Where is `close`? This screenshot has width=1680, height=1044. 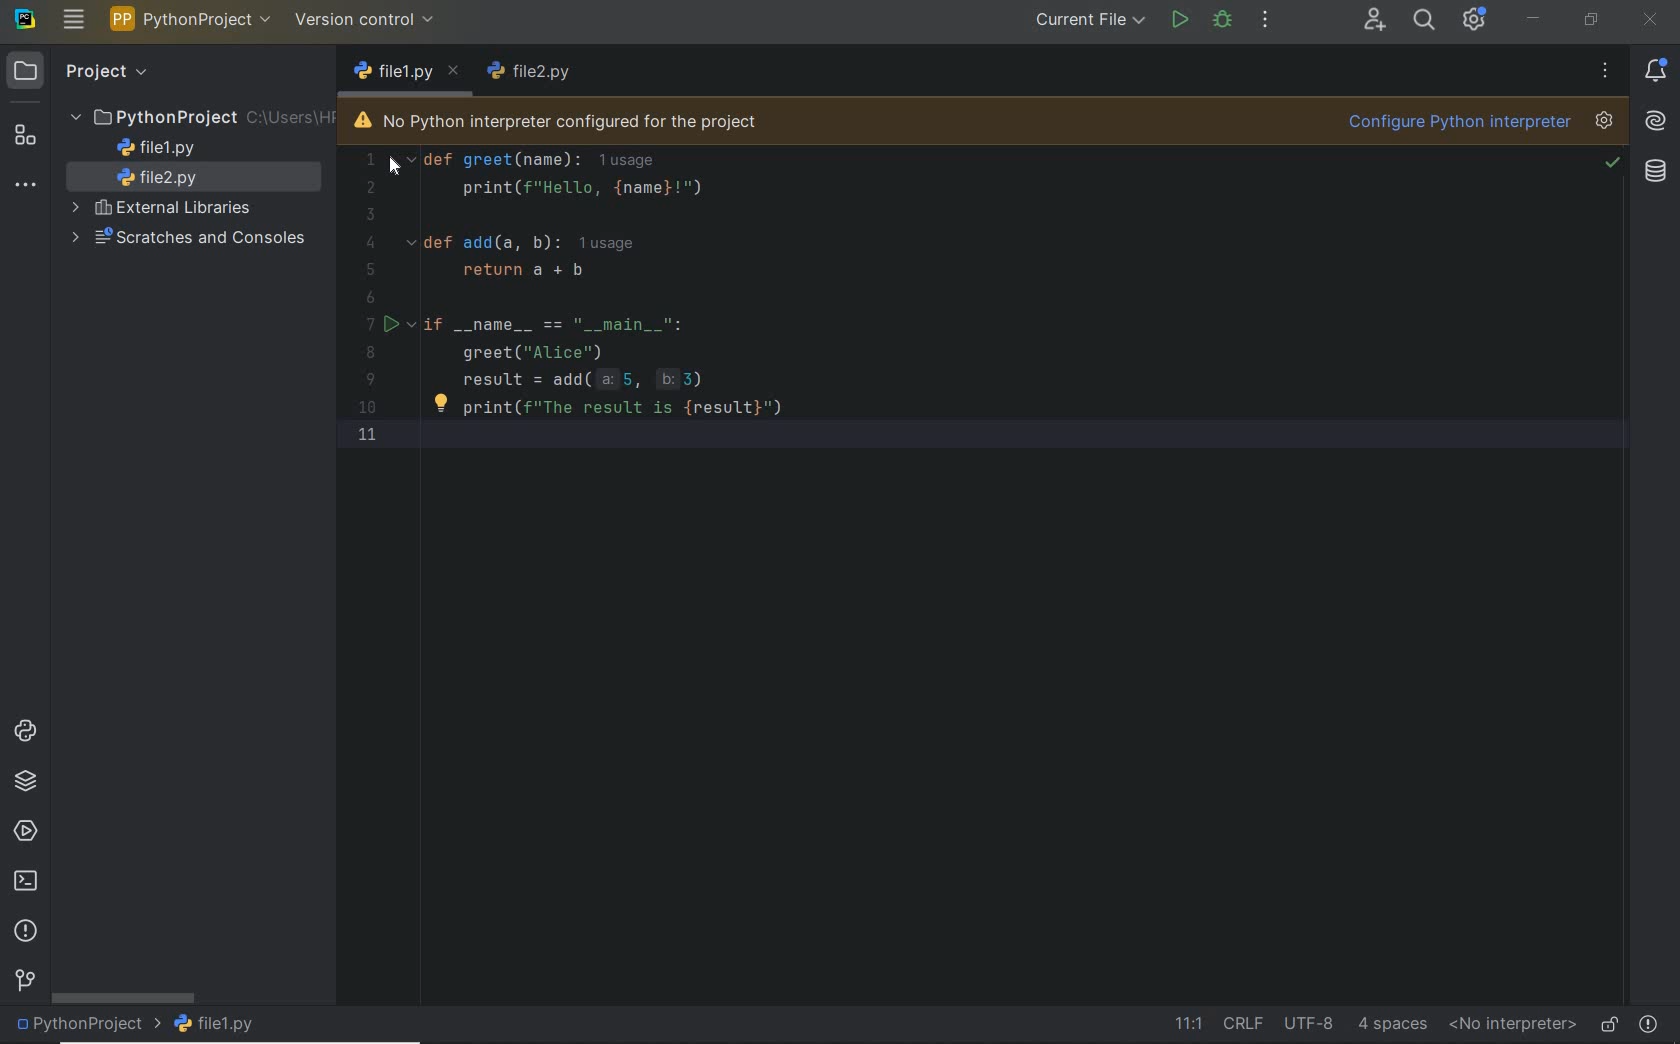 close is located at coordinates (1649, 19).